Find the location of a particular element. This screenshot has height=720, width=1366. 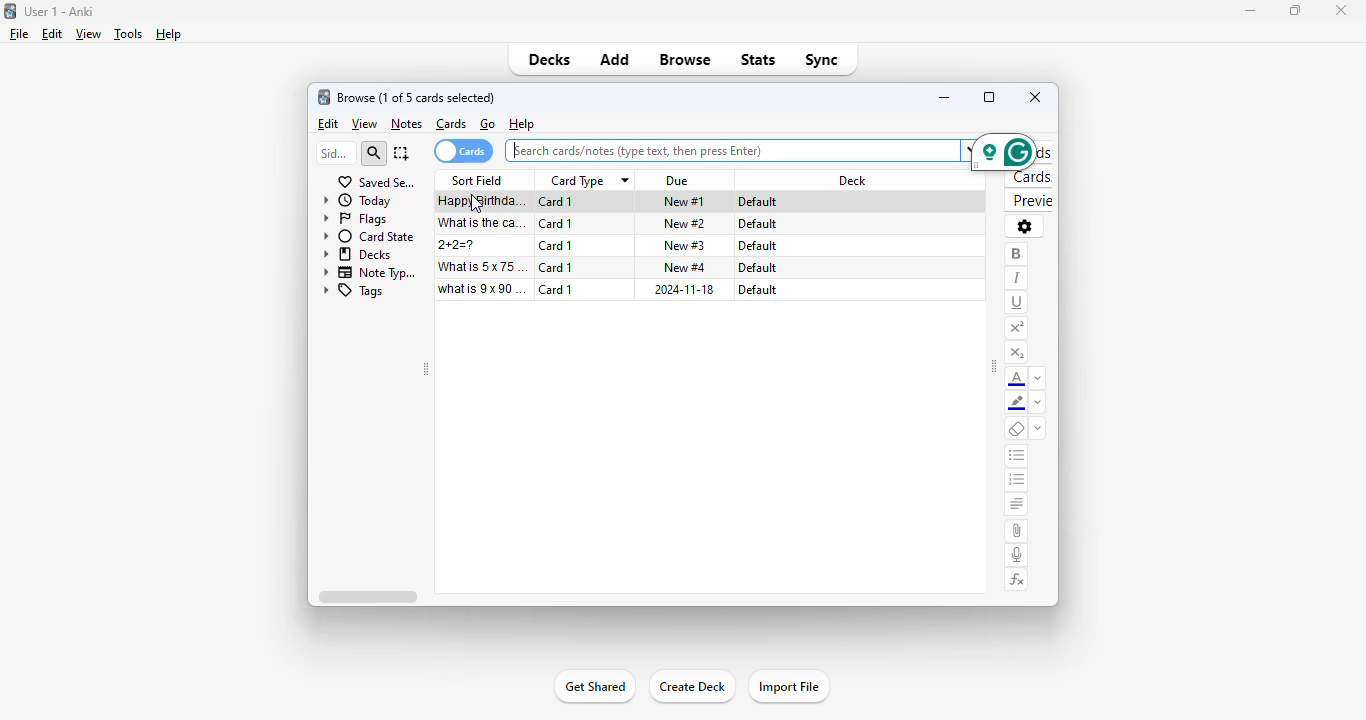

grammarly extension is located at coordinates (1003, 153).